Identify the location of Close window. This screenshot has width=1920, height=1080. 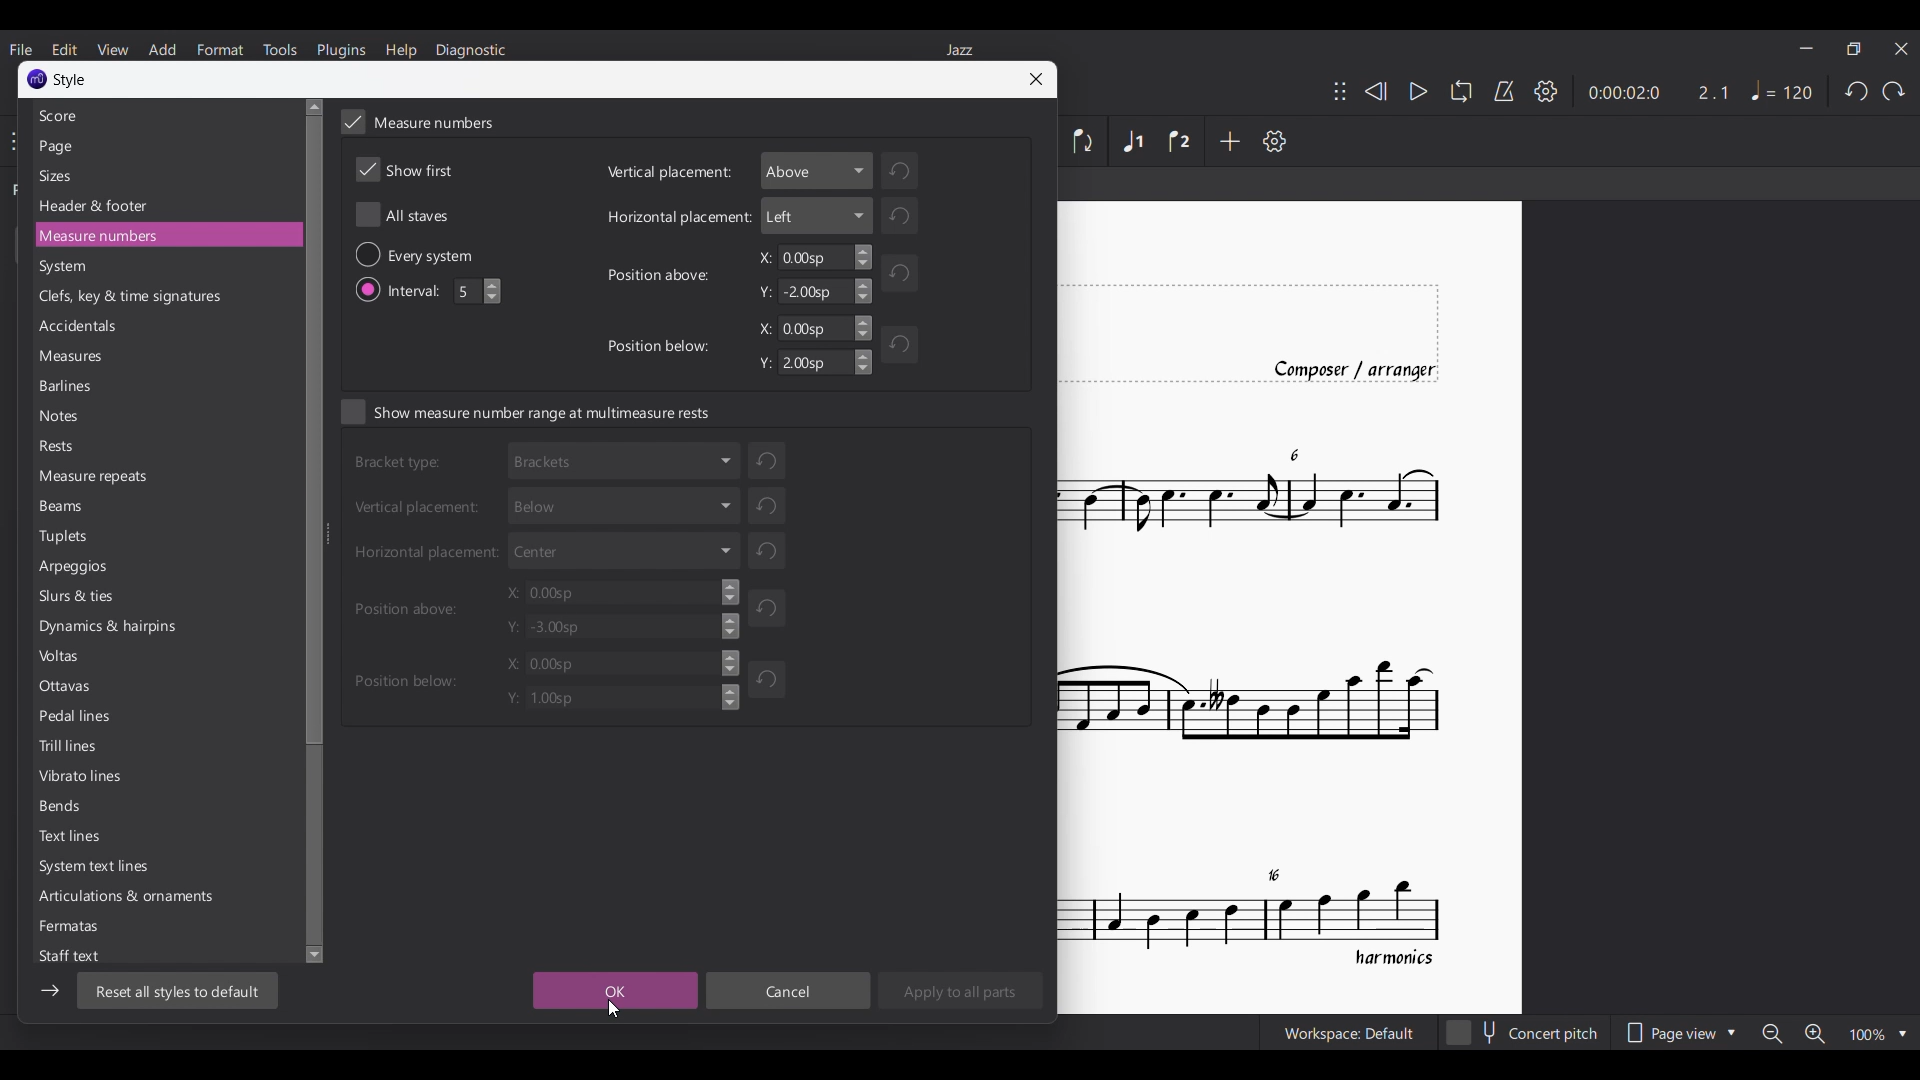
(1035, 79).